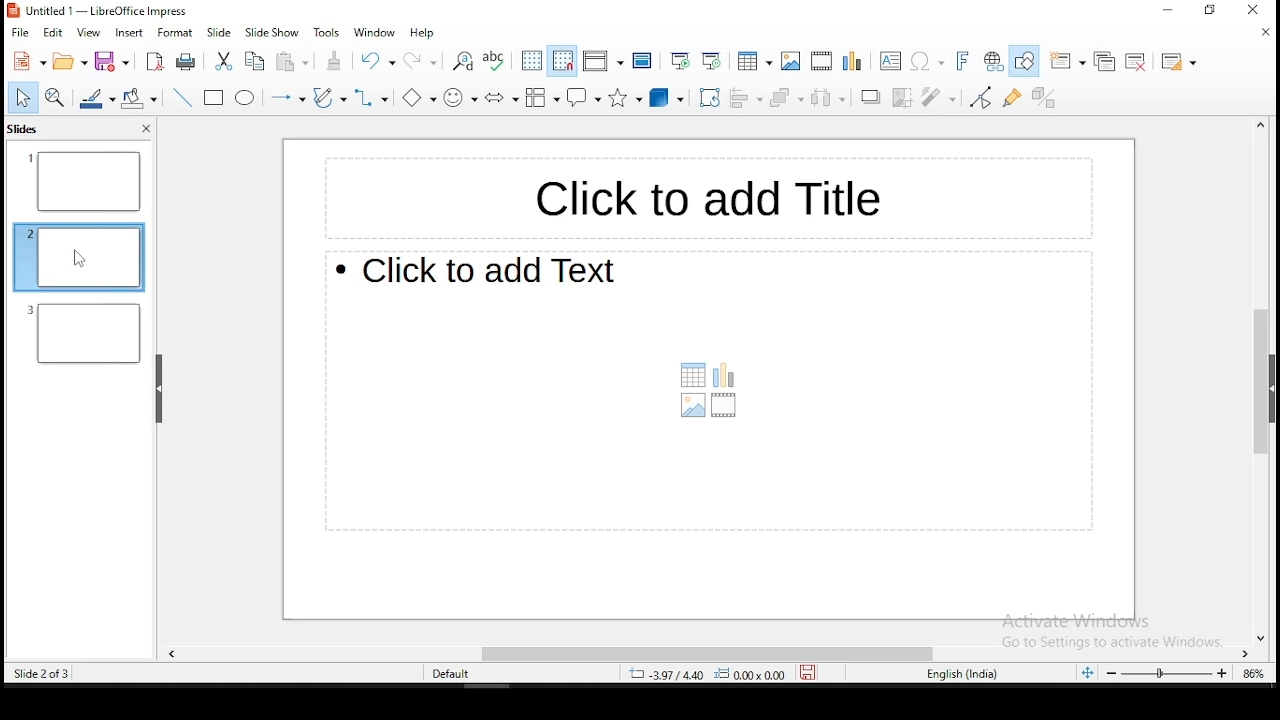 The width and height of the screenshot is (1280, 720). I want to click on duplicate slide, so click(1104, 60).